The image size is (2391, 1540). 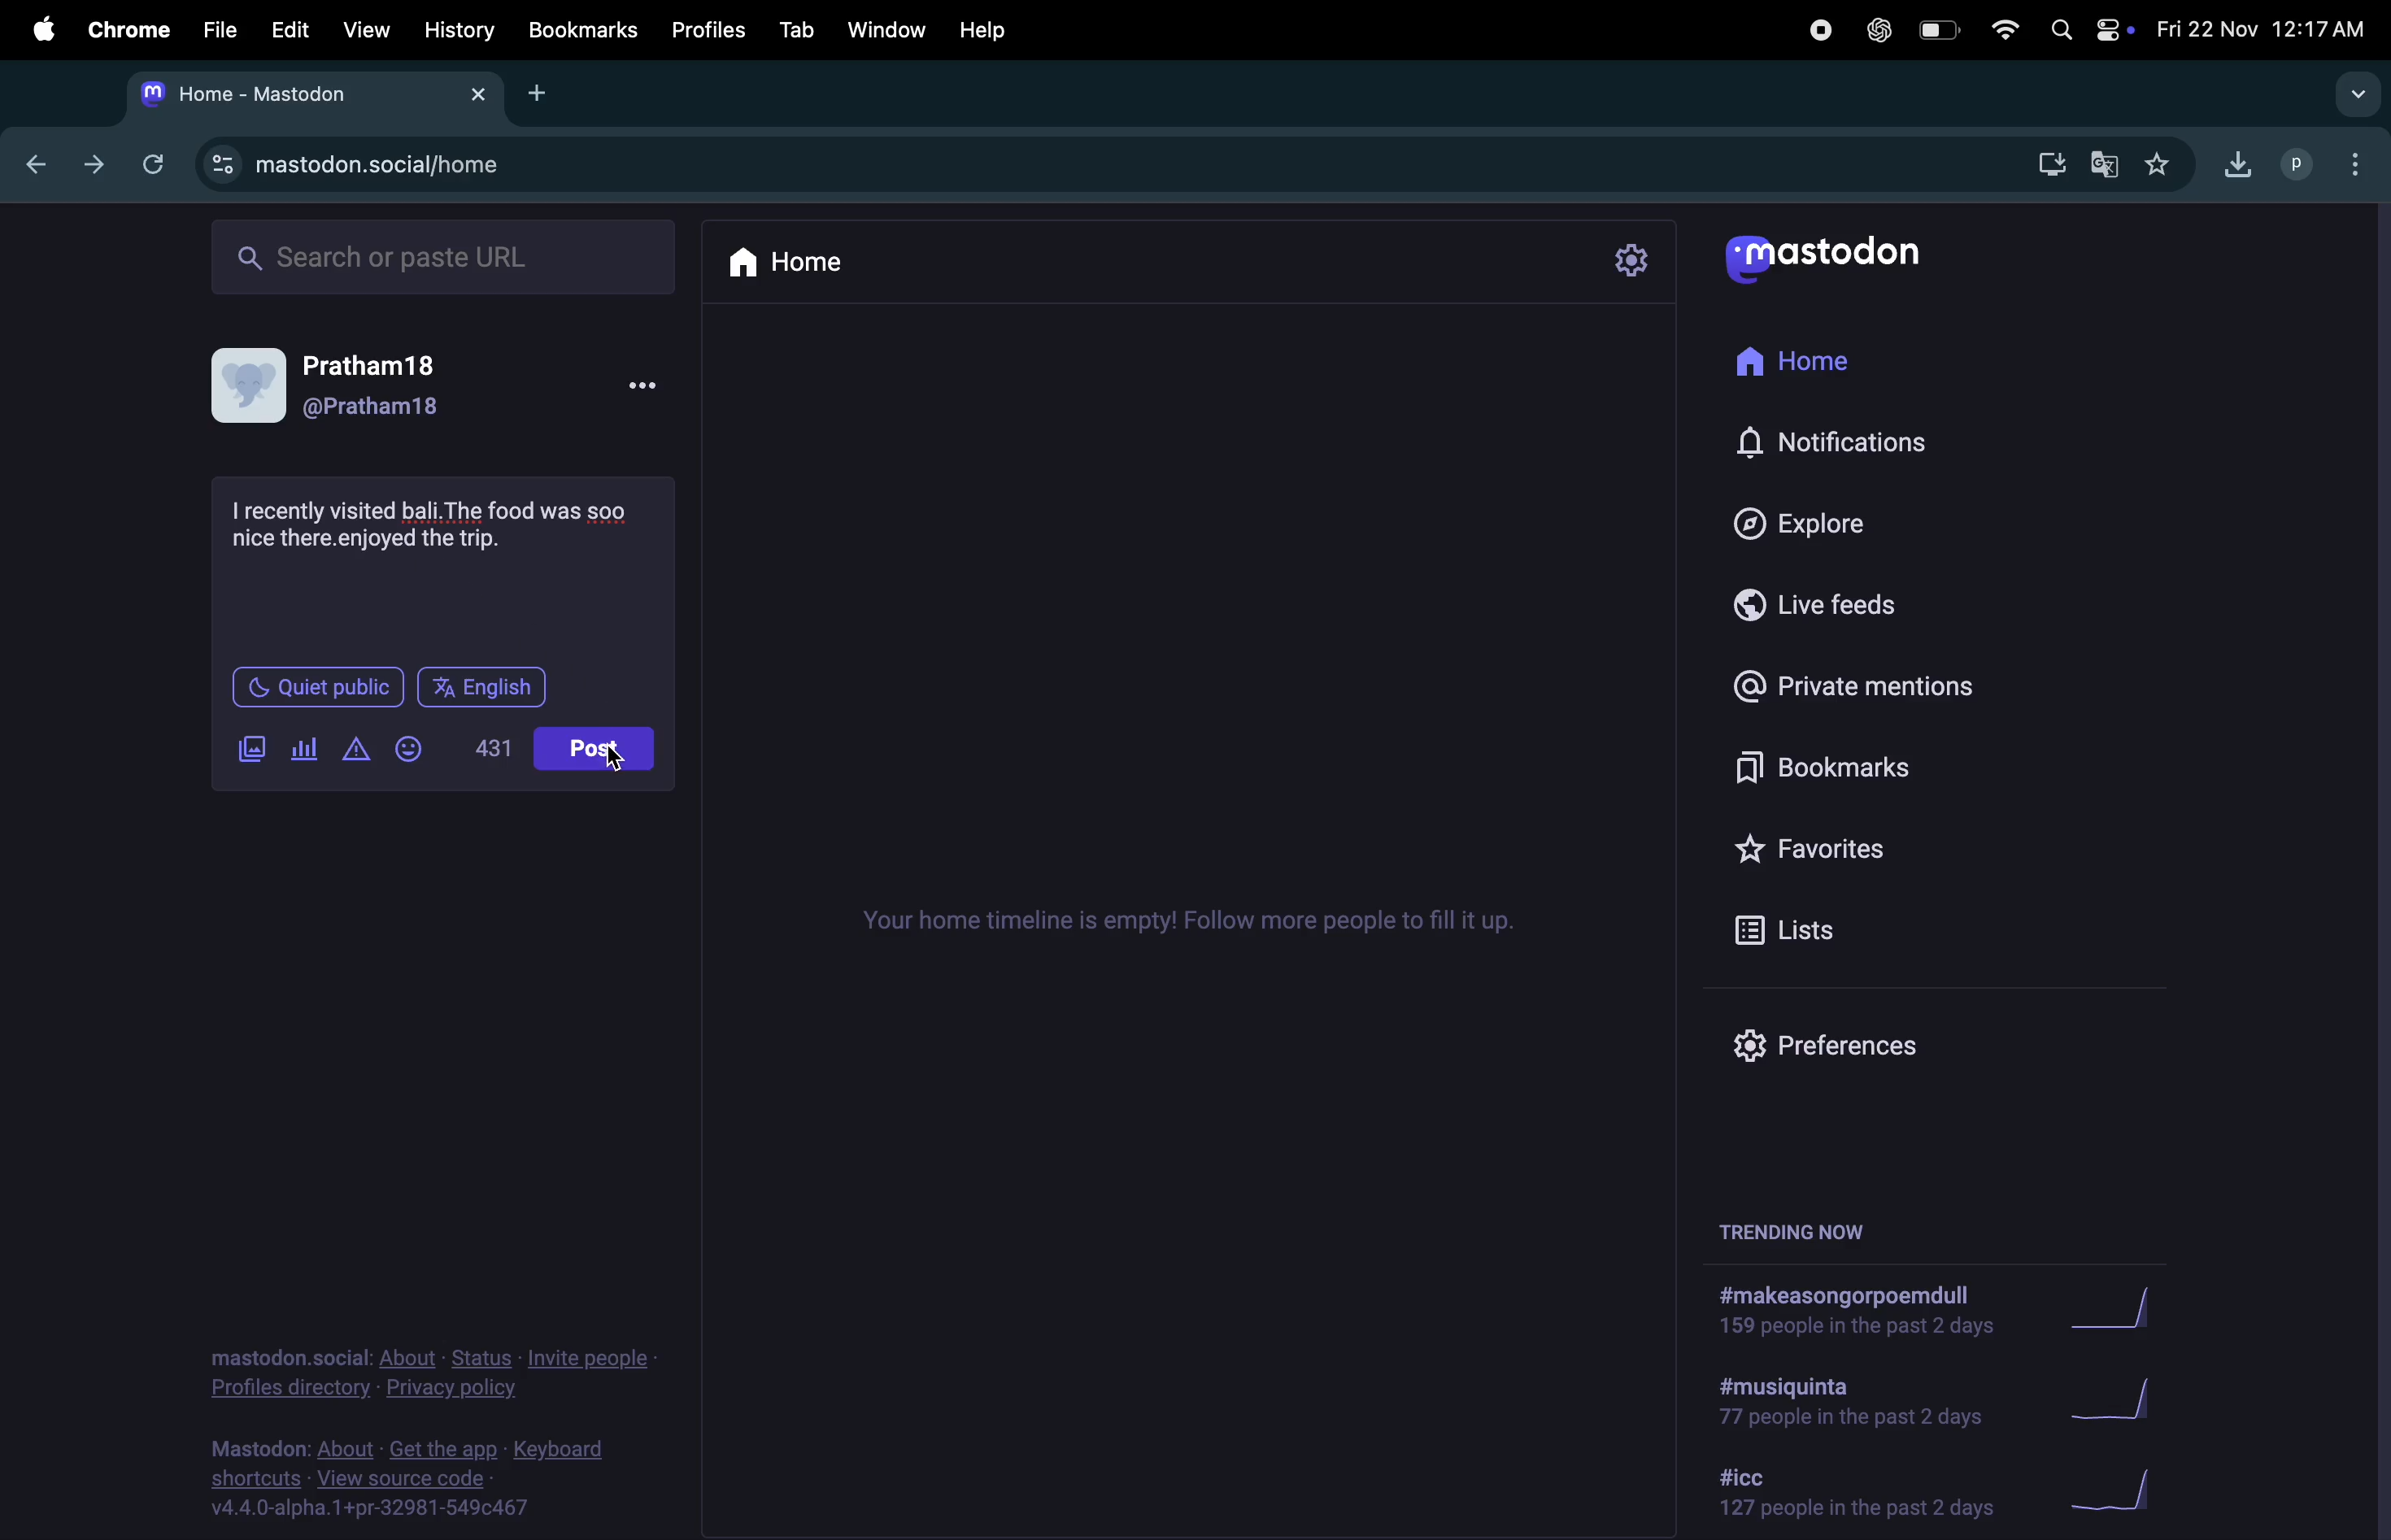 What do you see at coordinates (2000, 32) in the screenshot?
I see `wifi` at bounding box center [2000, 32].